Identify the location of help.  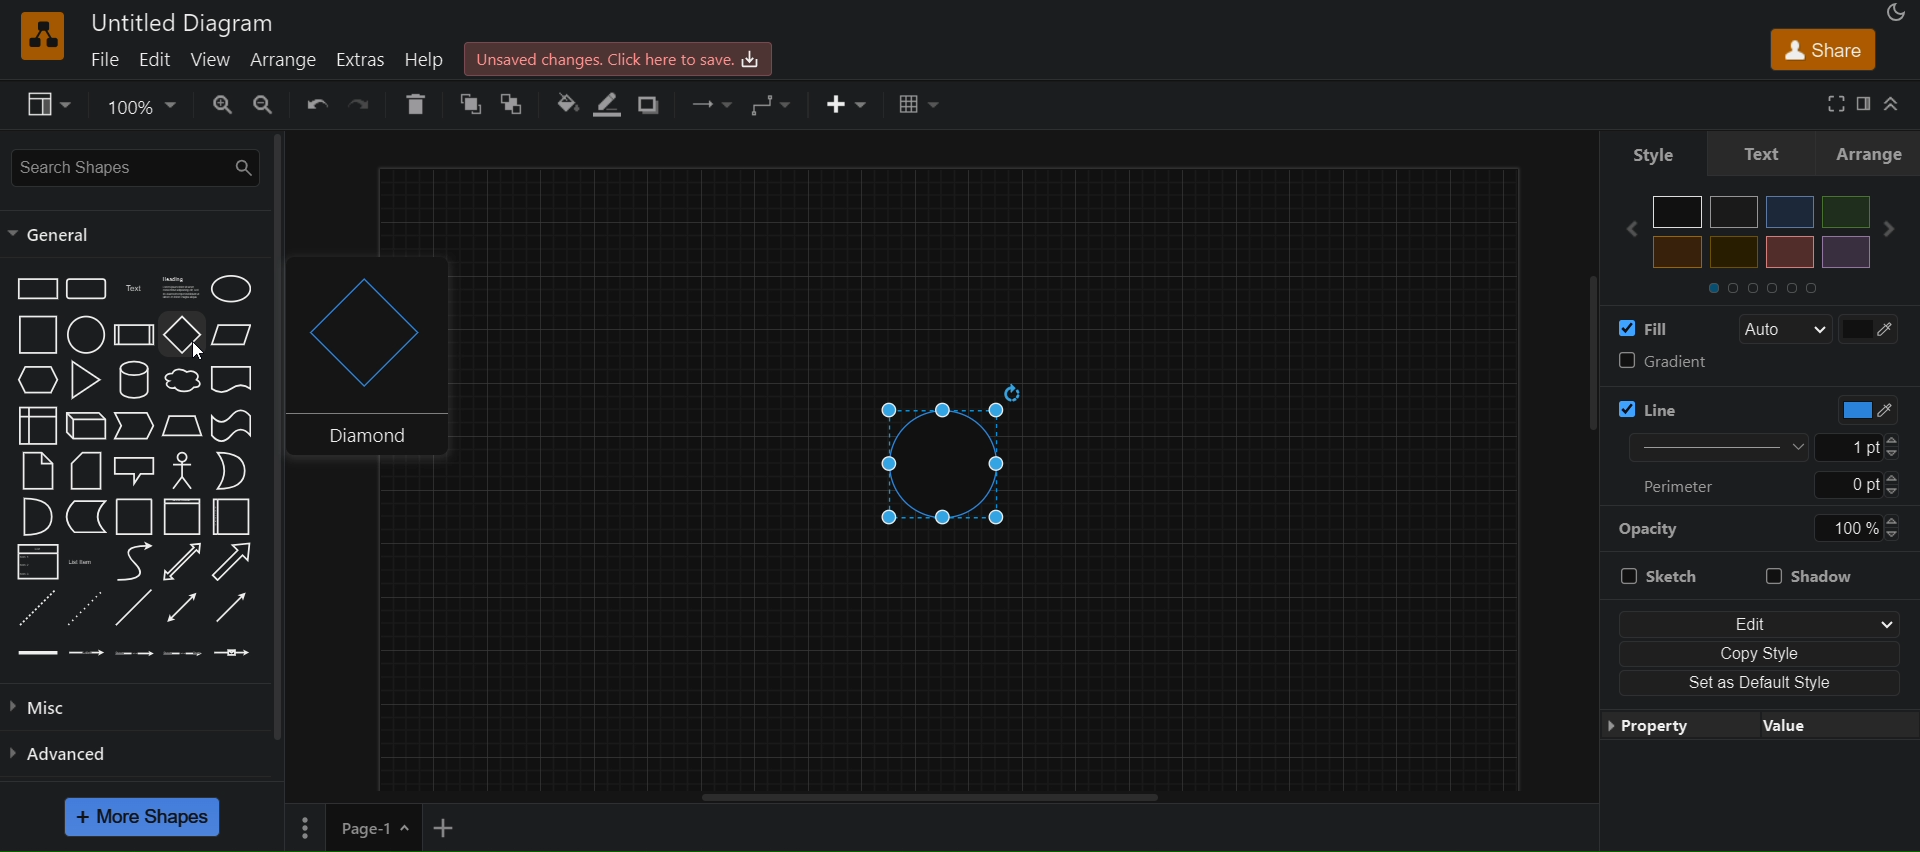
(429, 60).